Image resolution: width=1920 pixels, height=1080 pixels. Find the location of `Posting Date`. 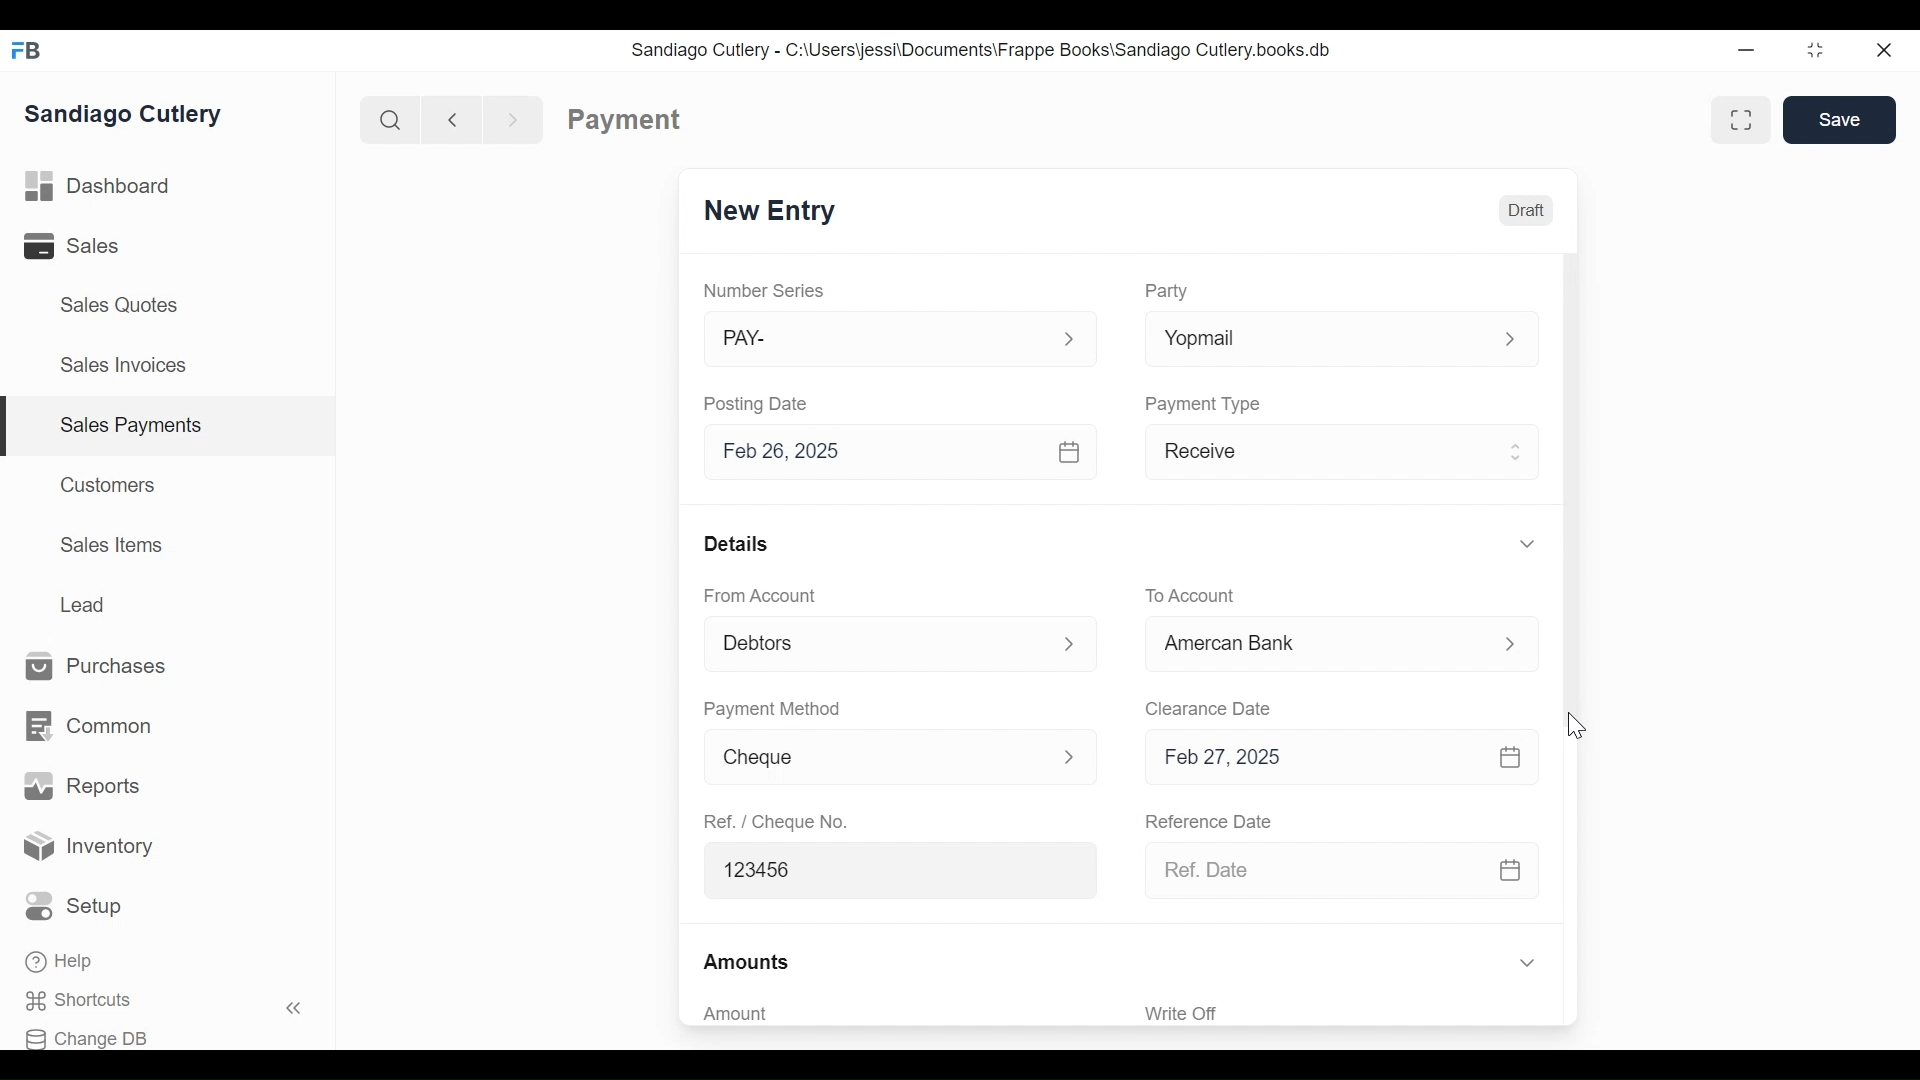

Posting Date is located at coordinates (759, 403).